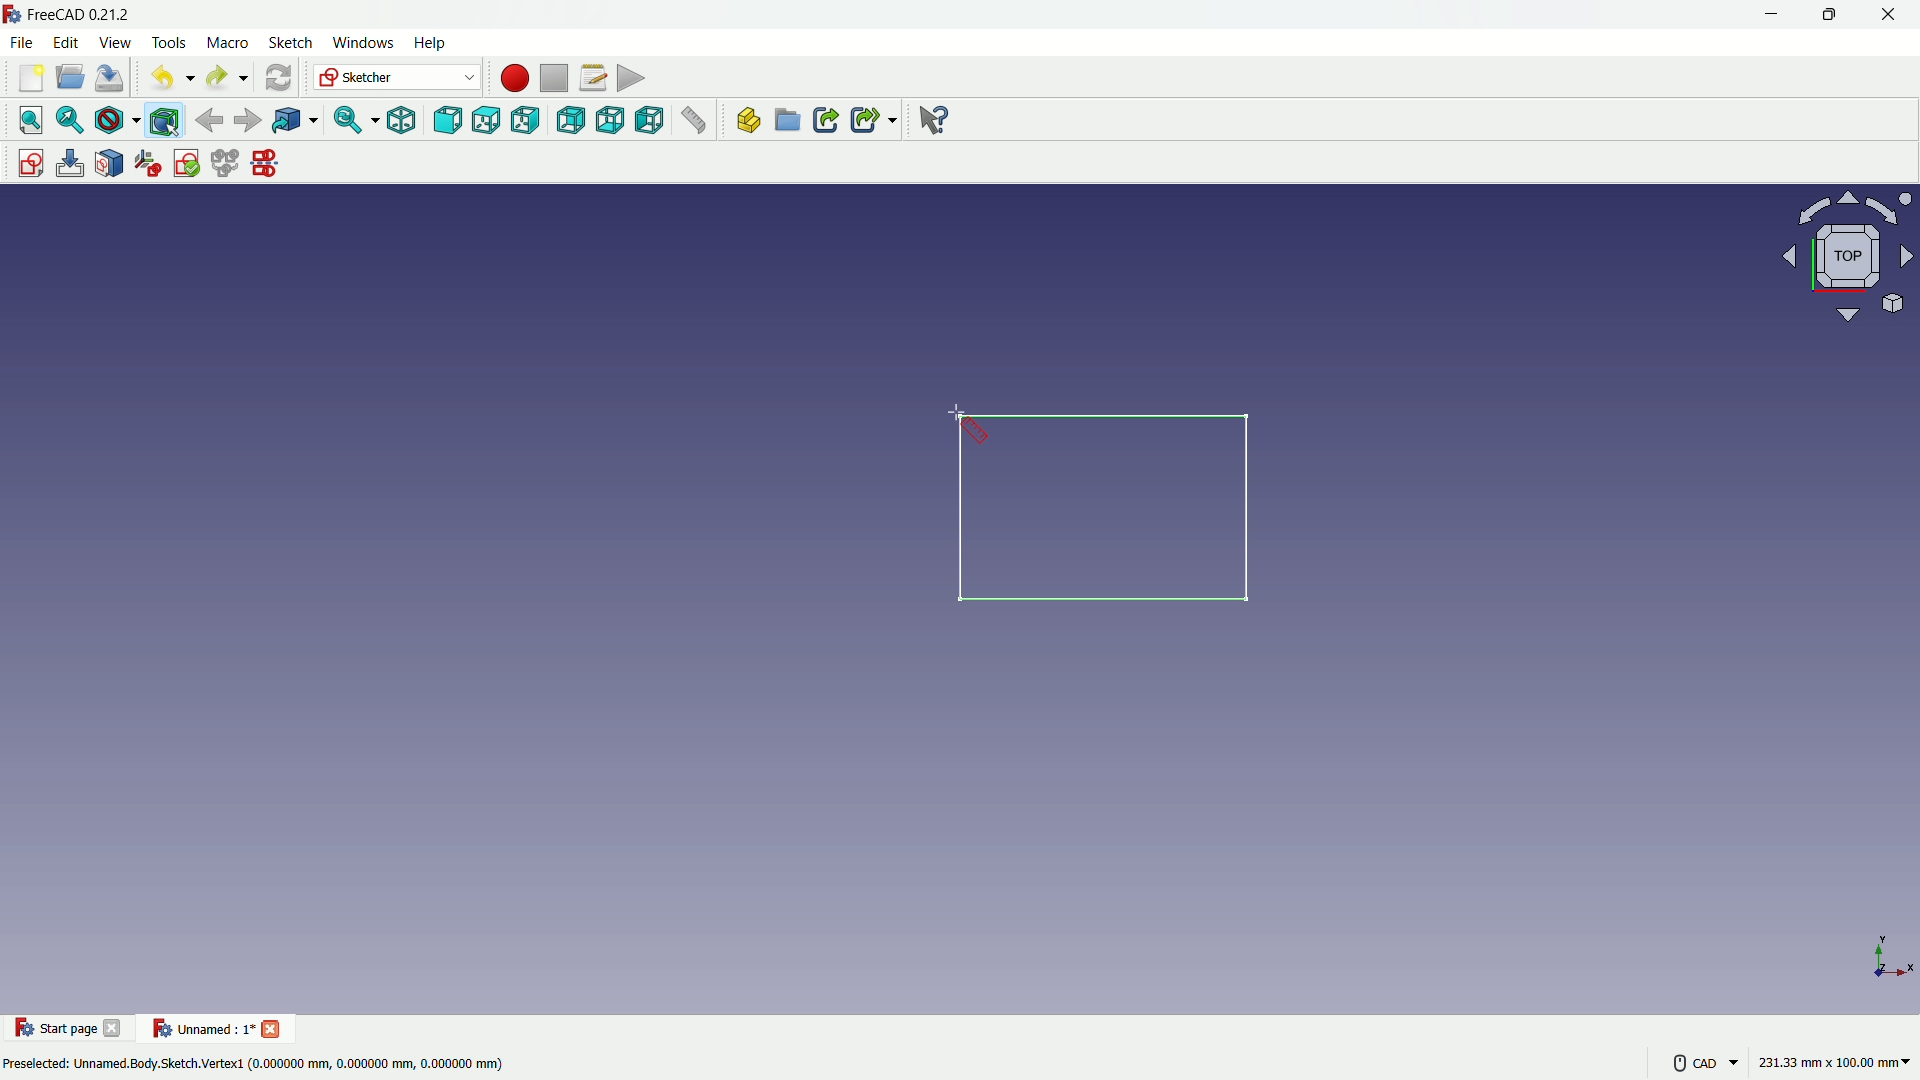 The image size is (1920, 1080). Describe the element at coordinates (1768, 15) in the screenshot. I see `minimize` at that location.